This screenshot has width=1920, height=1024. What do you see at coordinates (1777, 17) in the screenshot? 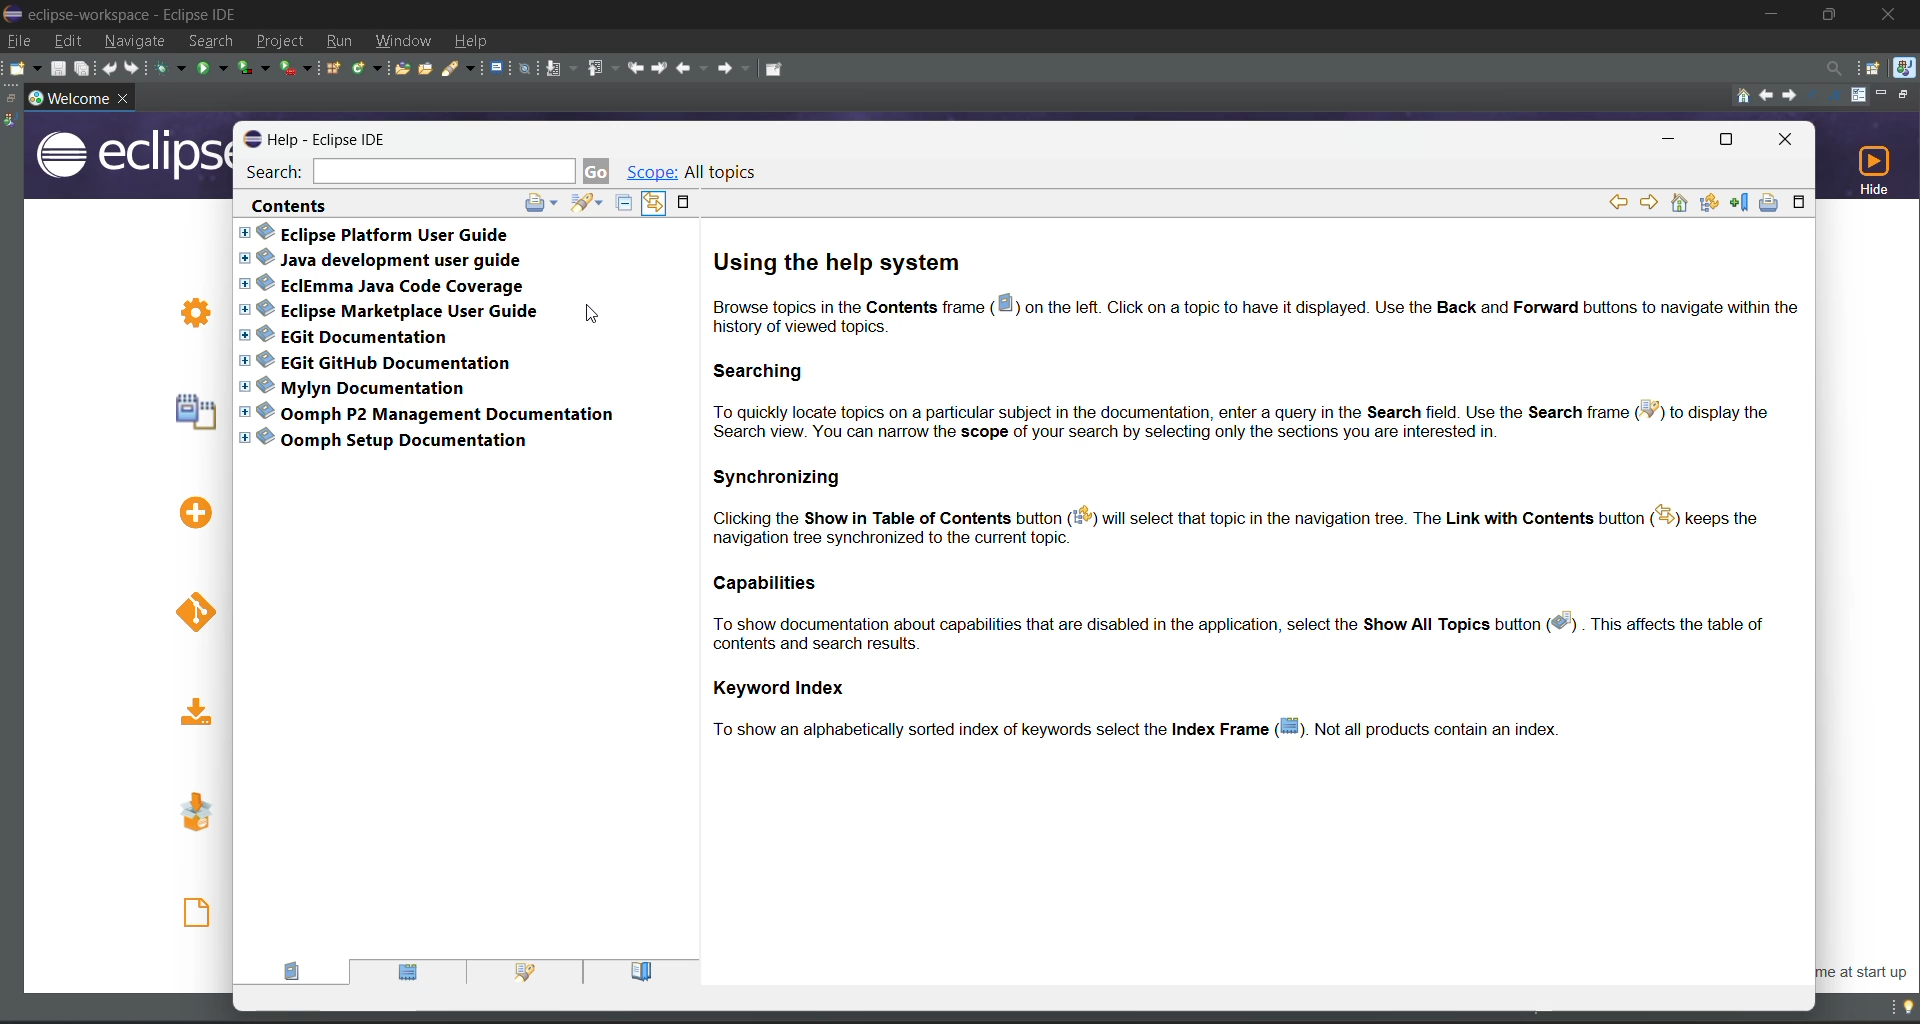
I see `minimize` at bounding box center [1777, 17].